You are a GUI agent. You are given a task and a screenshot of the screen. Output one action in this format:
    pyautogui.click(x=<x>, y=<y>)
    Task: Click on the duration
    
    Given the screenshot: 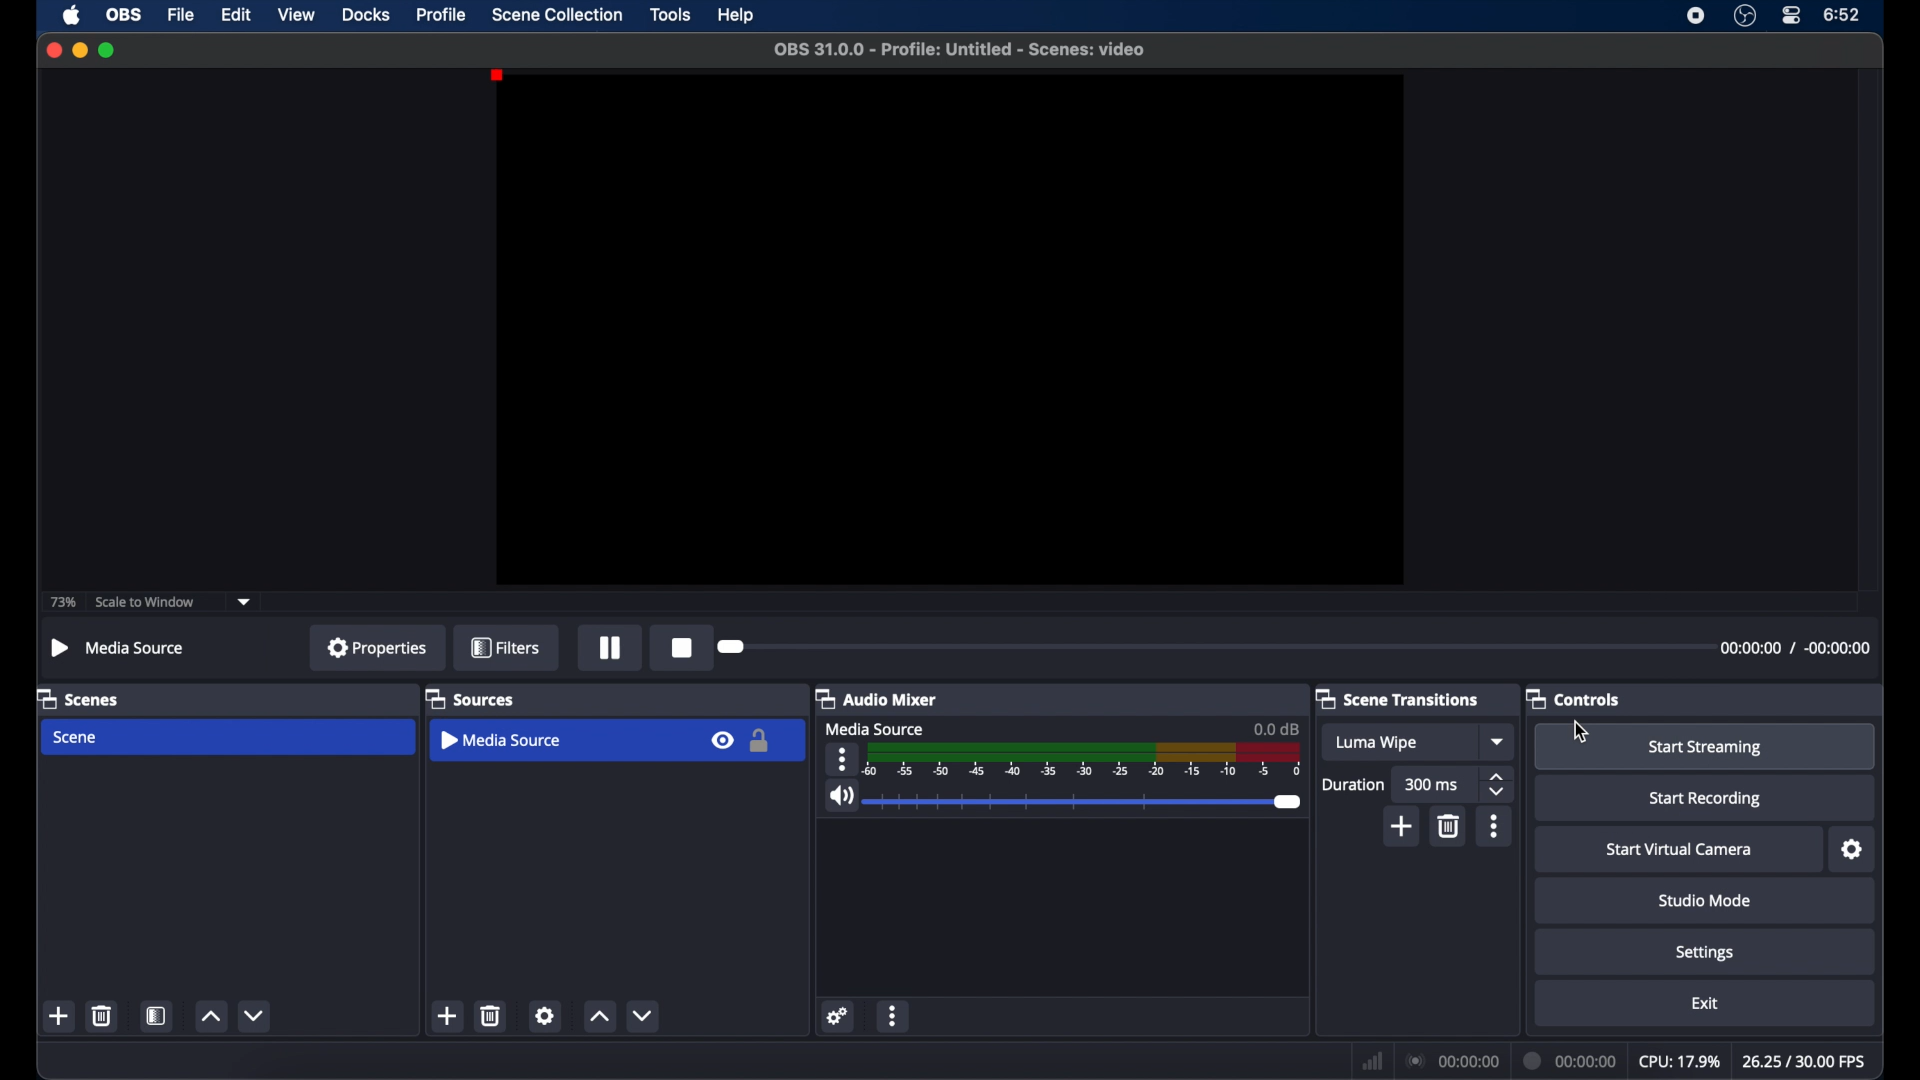 What is the action you would take?
    pyautogui.click(x=1570, y=1062)
    